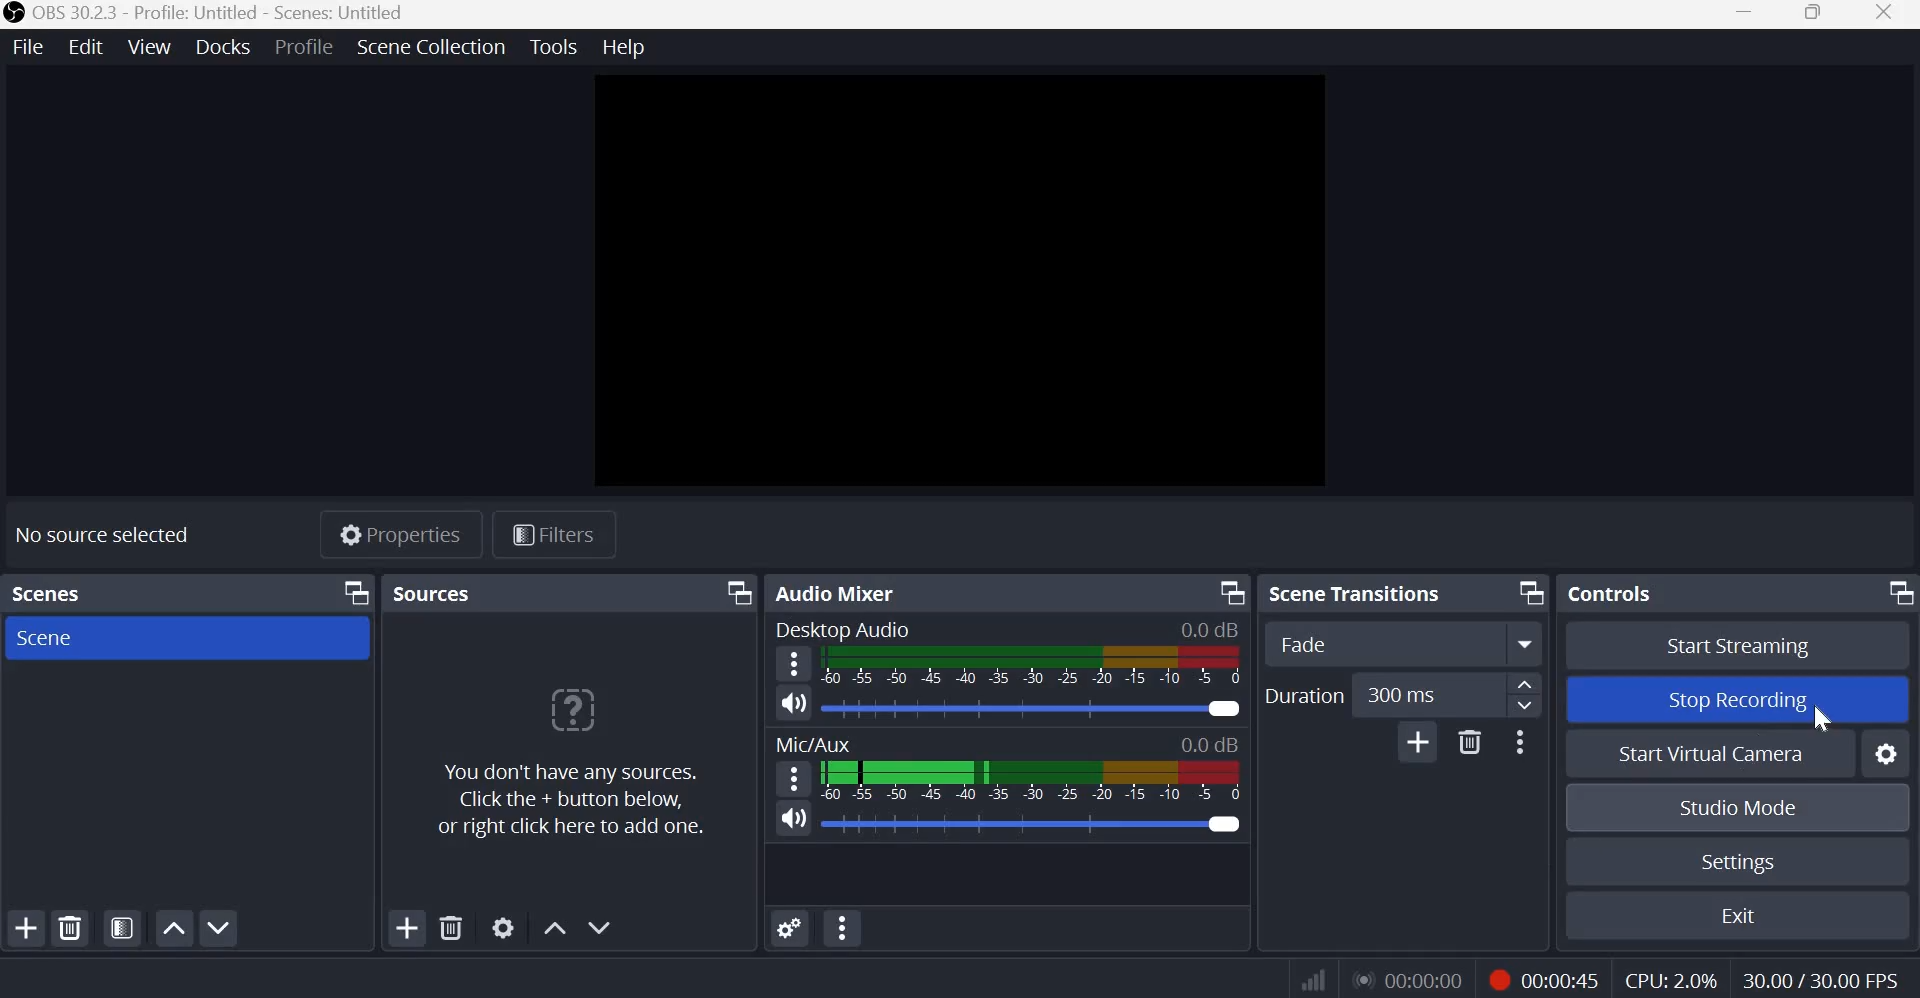 The width and height of the screenshot is (1920, 998). Describe the element at coordinates (86, 49) in the screenshot. I see `Edit` at that location.